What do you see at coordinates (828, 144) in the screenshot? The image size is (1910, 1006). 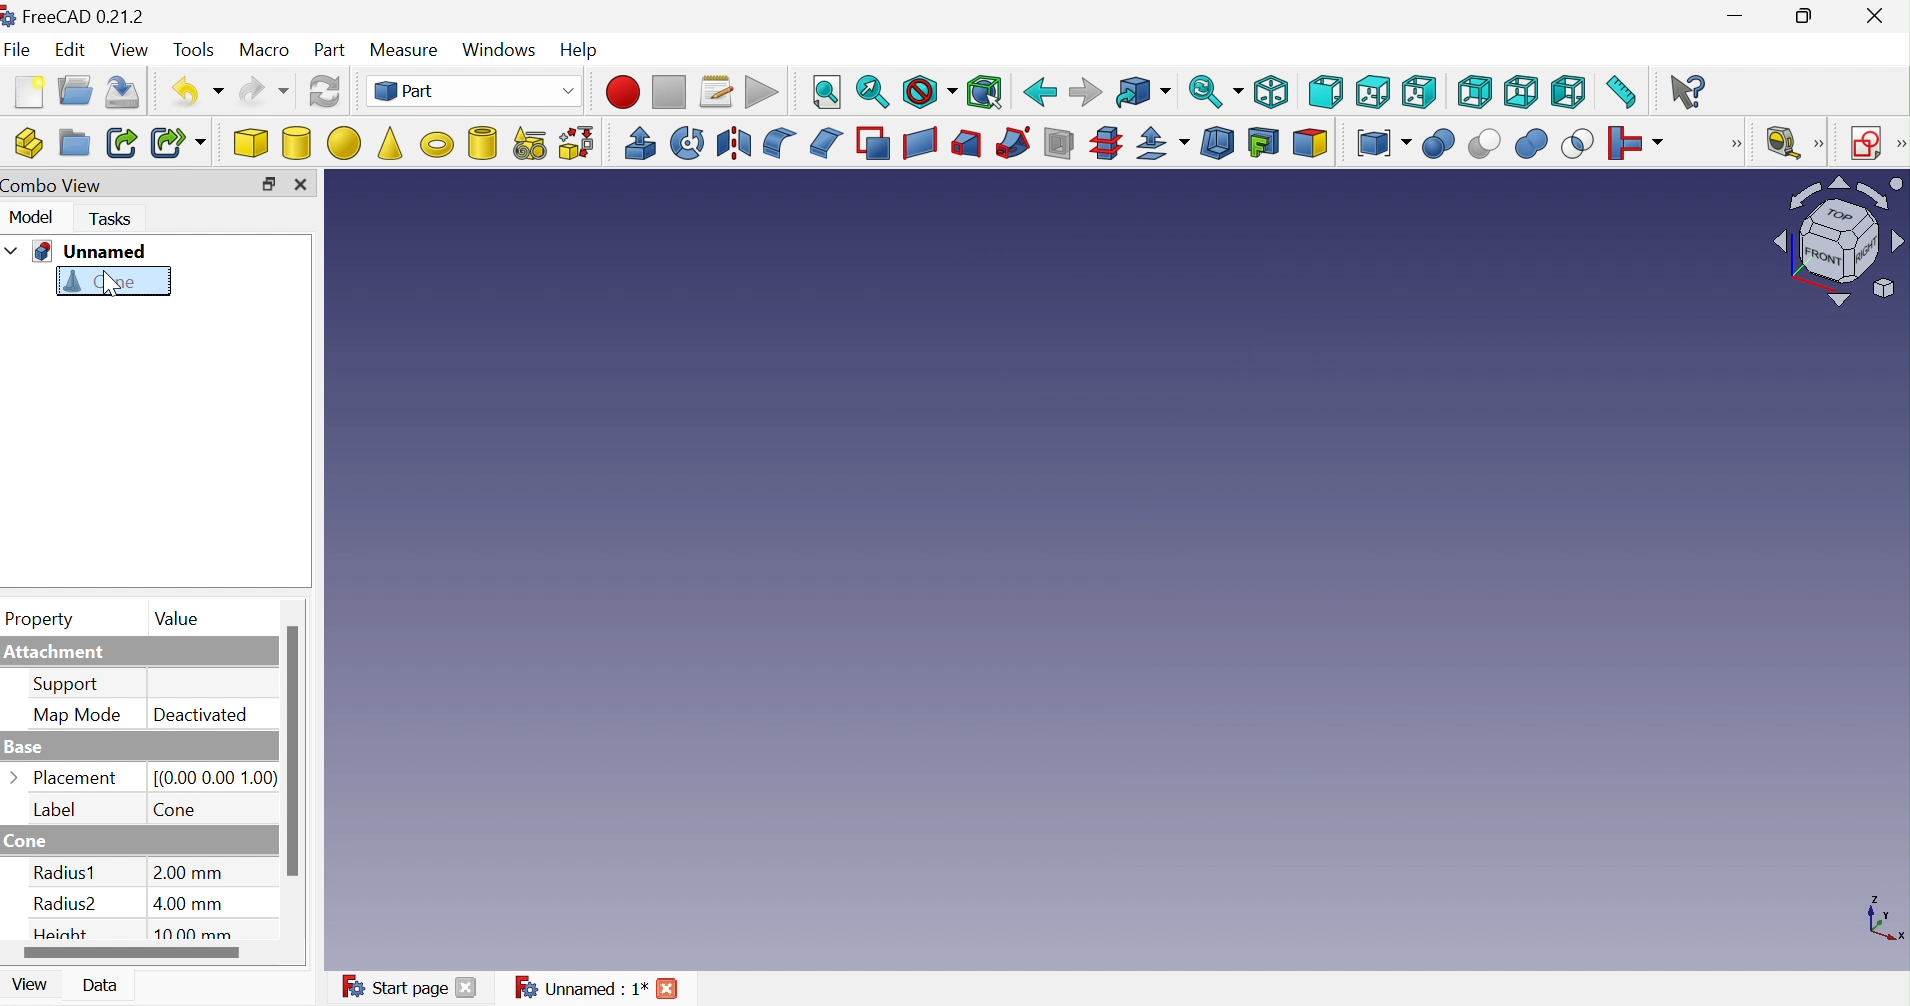 I see `Chamfer` at bounding box center [828, 144].